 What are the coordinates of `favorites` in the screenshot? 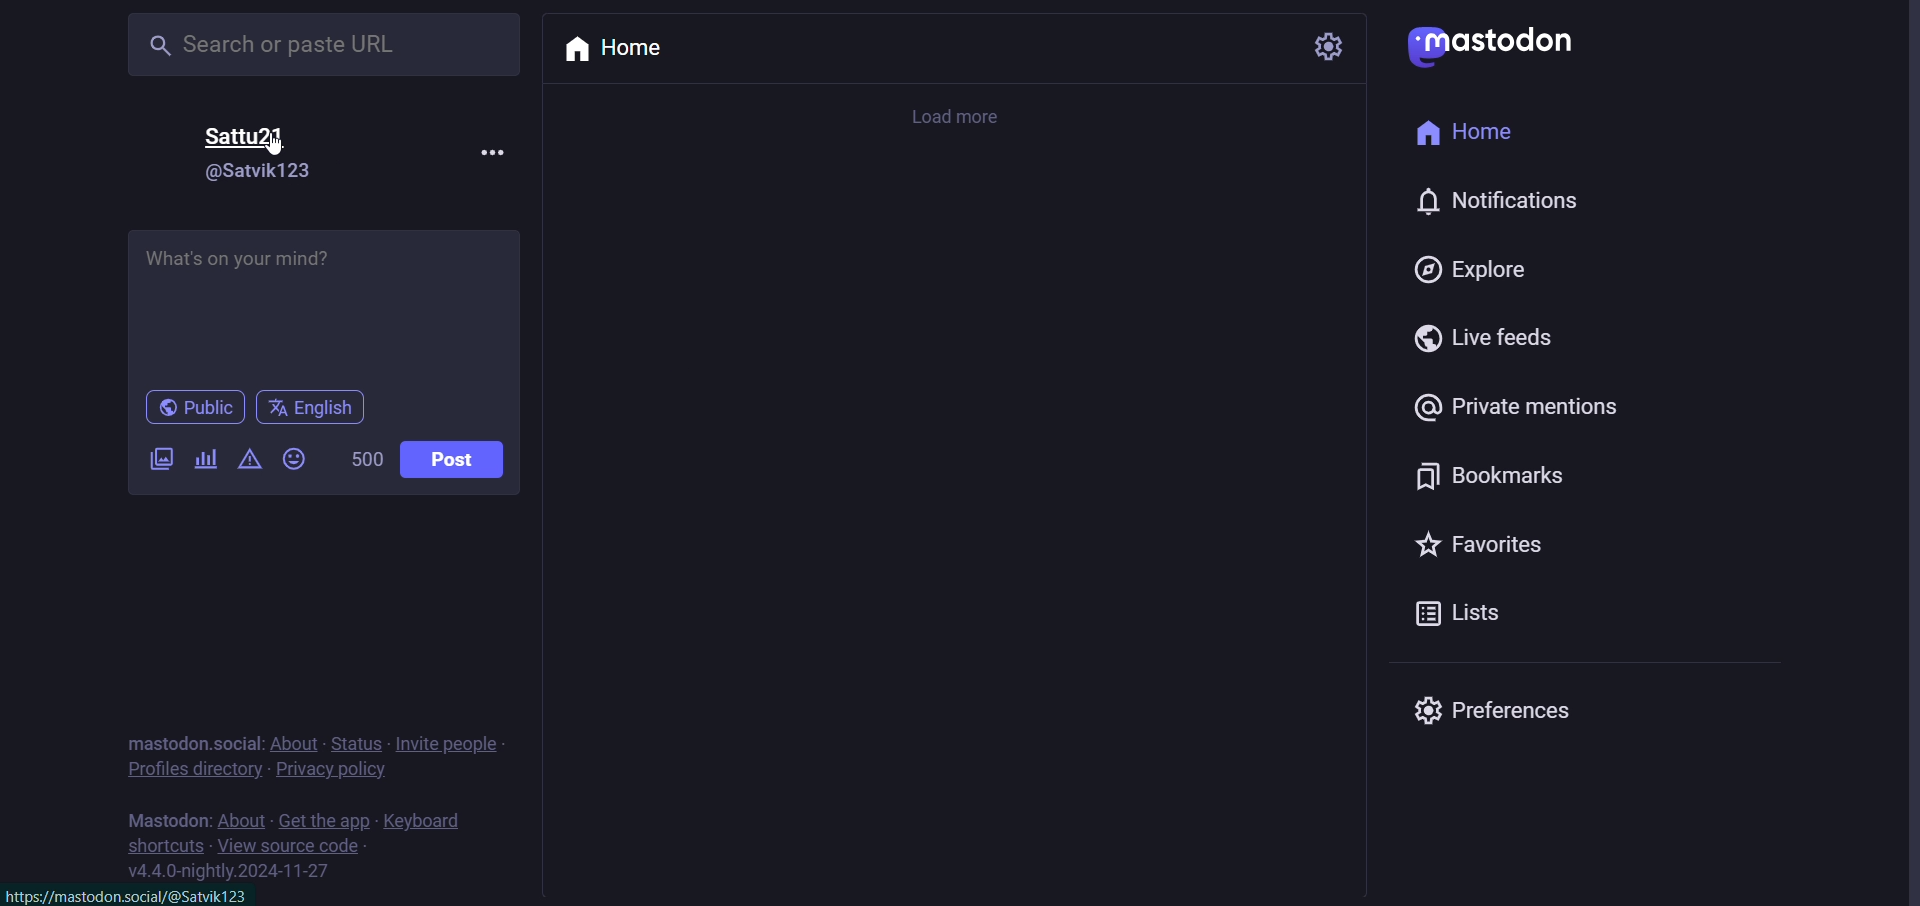 It's located at (1480, 547).